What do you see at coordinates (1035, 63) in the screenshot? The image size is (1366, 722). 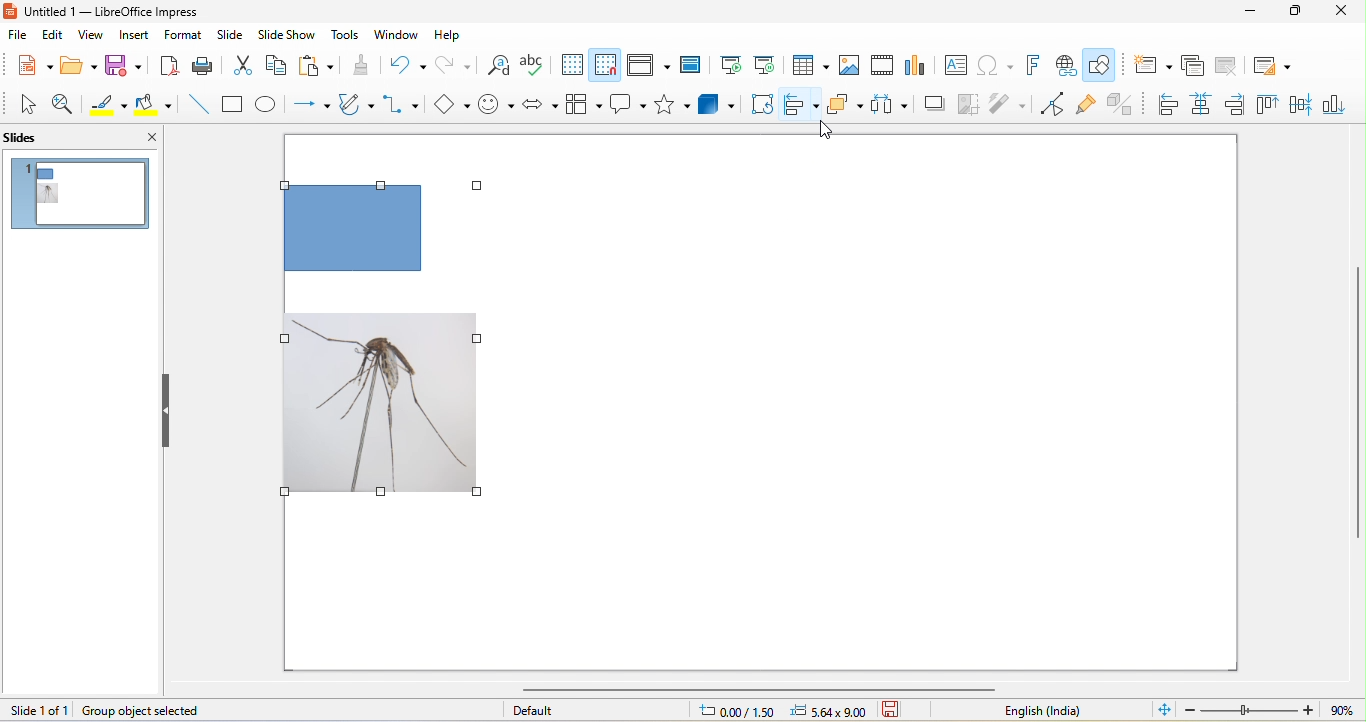 I see `fontwork text` at bounding box center [1035, 63].